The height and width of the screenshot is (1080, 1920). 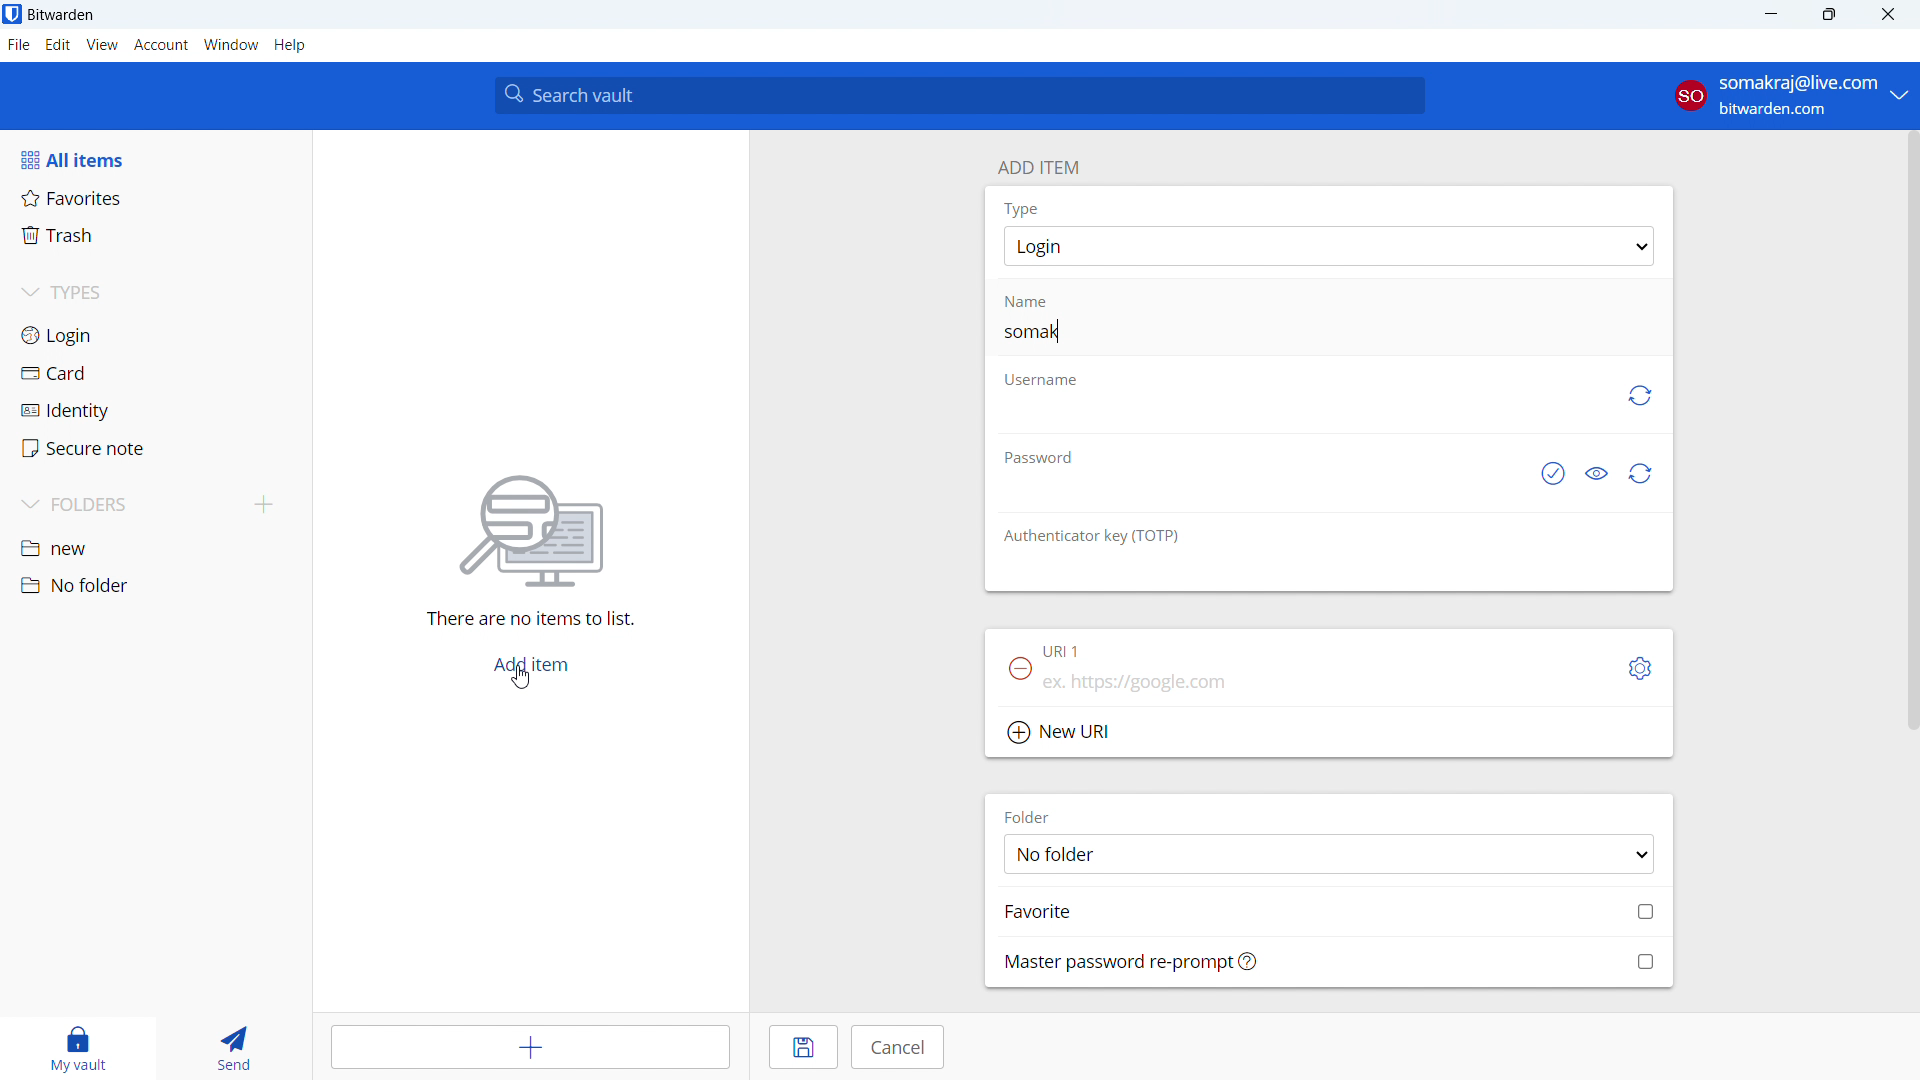 What do you see at coordinates (154, 236) in the screenshot?
I see `trash` at bounding box center [154, 236].